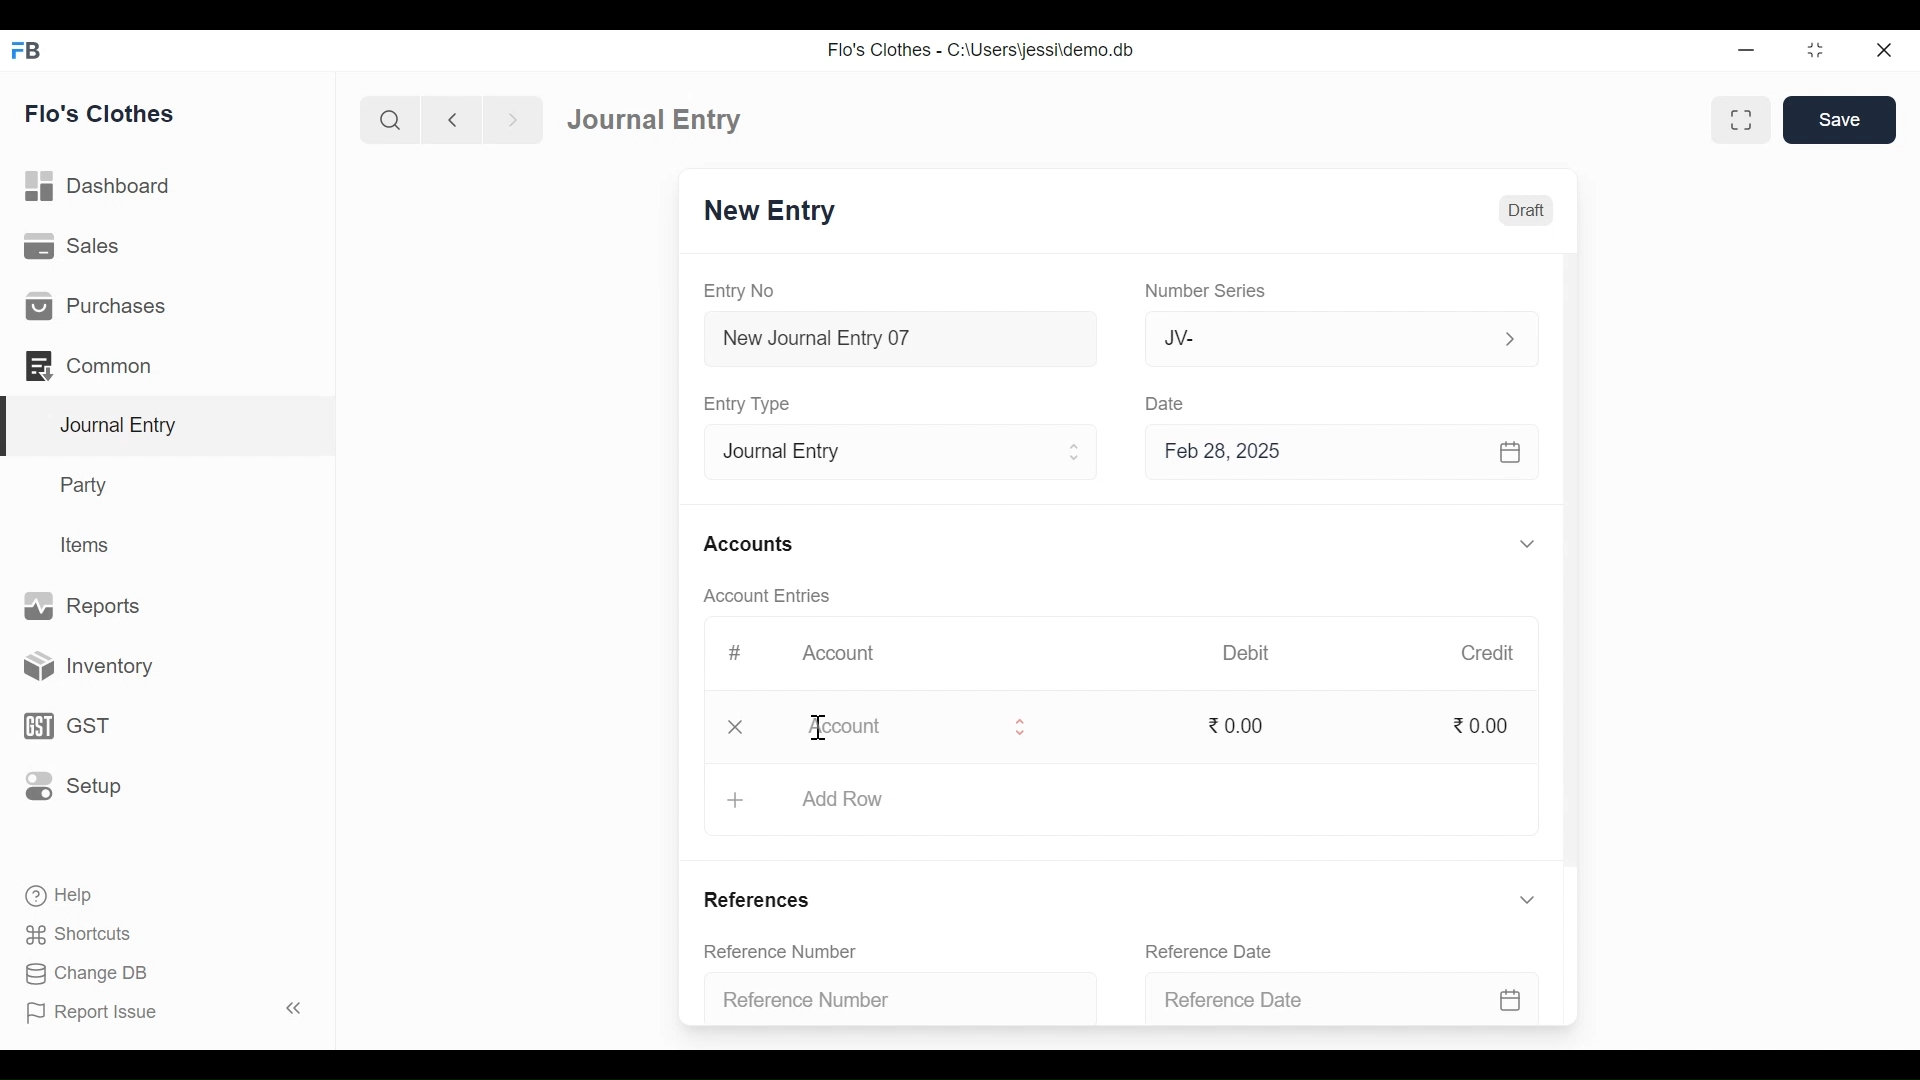  I want to click on Entry No, so click(739, 290).